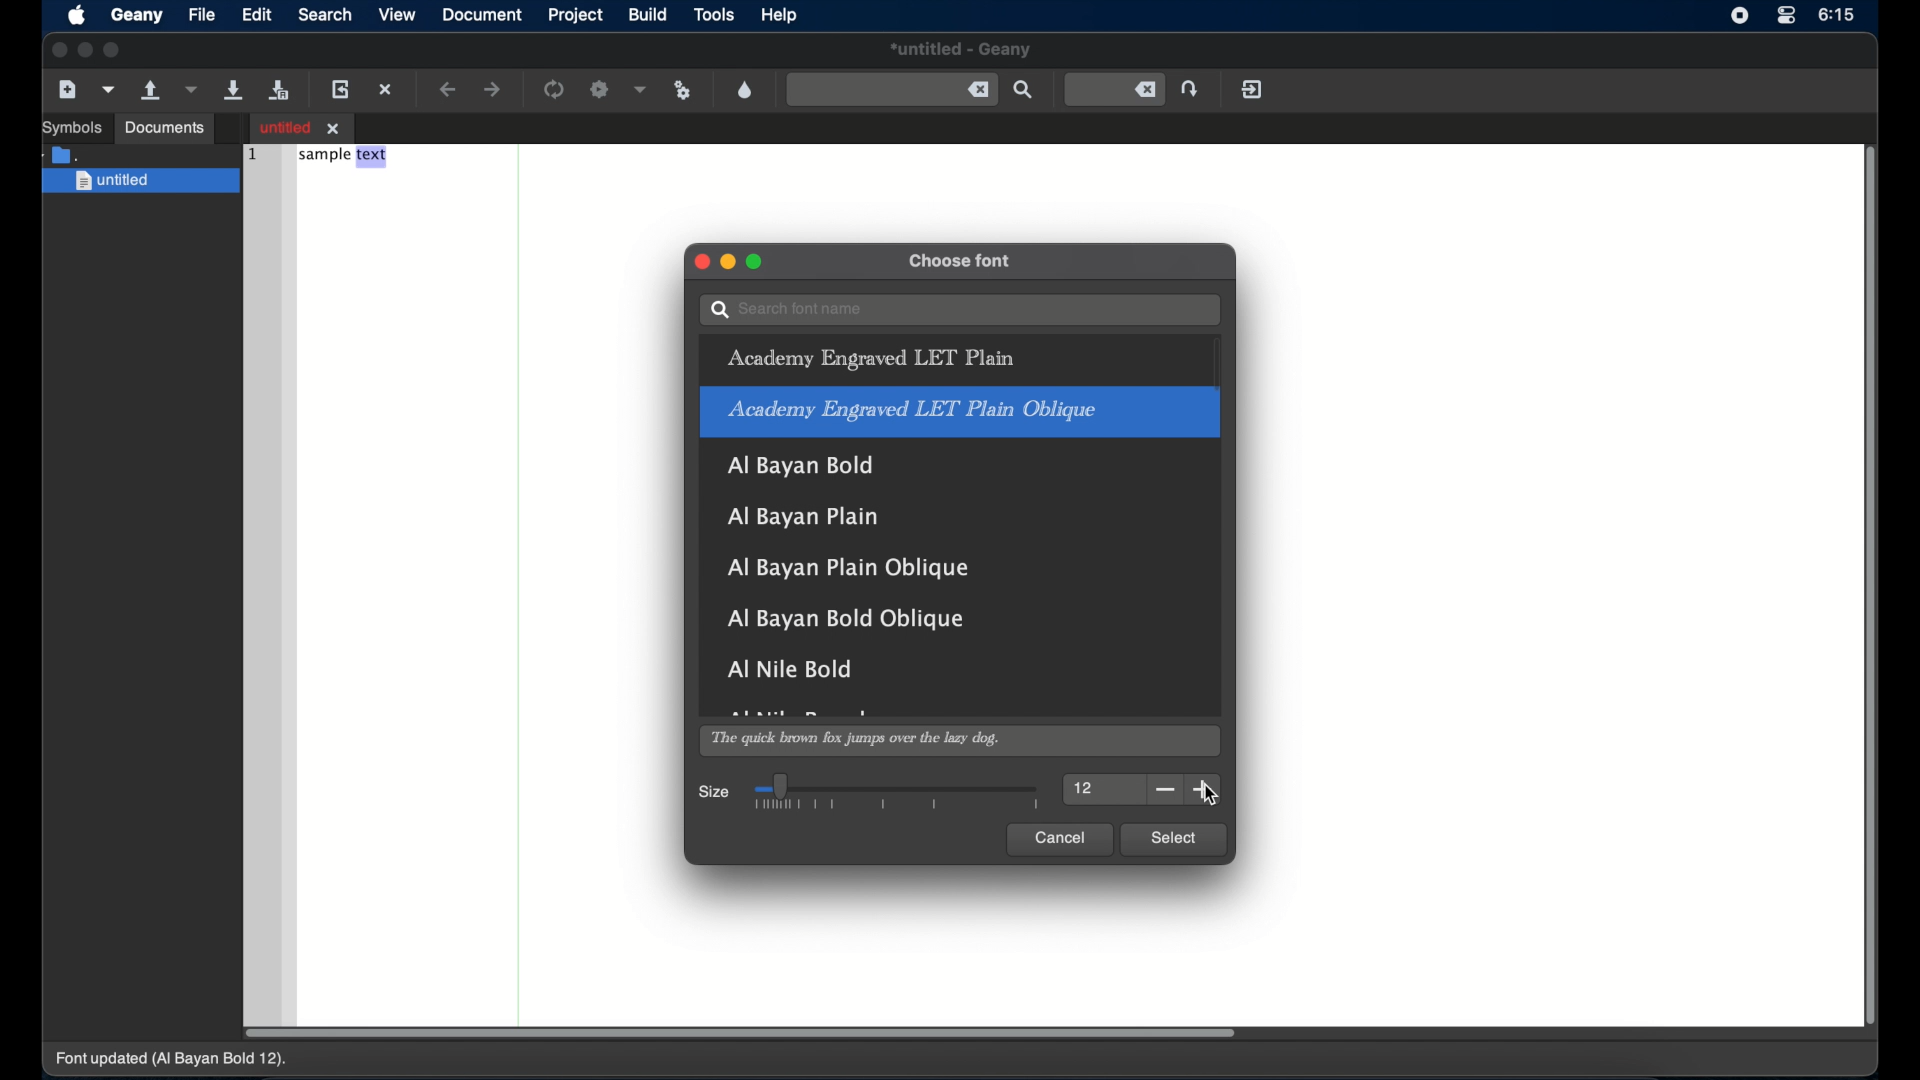 The height and width of the screenshot is (1080, 1920). Describe the element at coordinates (250, 152) in the screenshot. I see `1` at that location.